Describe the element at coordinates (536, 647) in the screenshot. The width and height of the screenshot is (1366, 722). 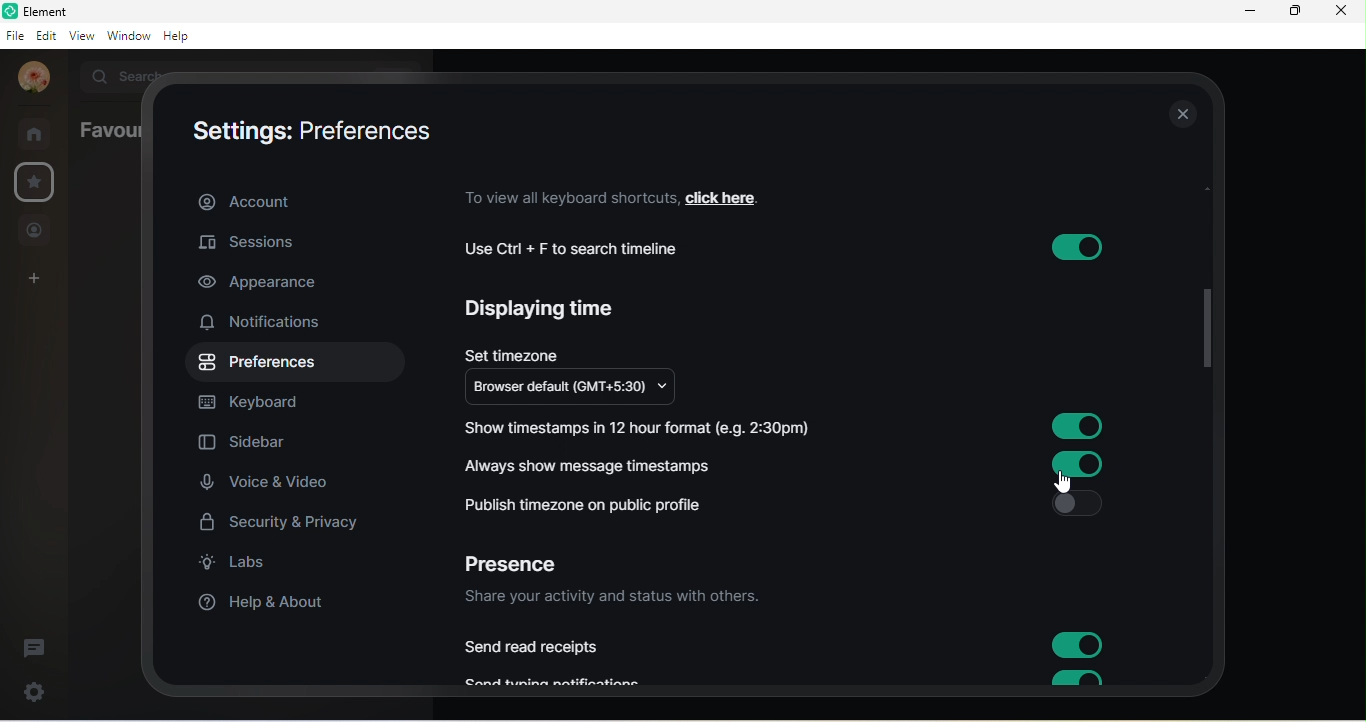
I see `send read receipts` at that location.